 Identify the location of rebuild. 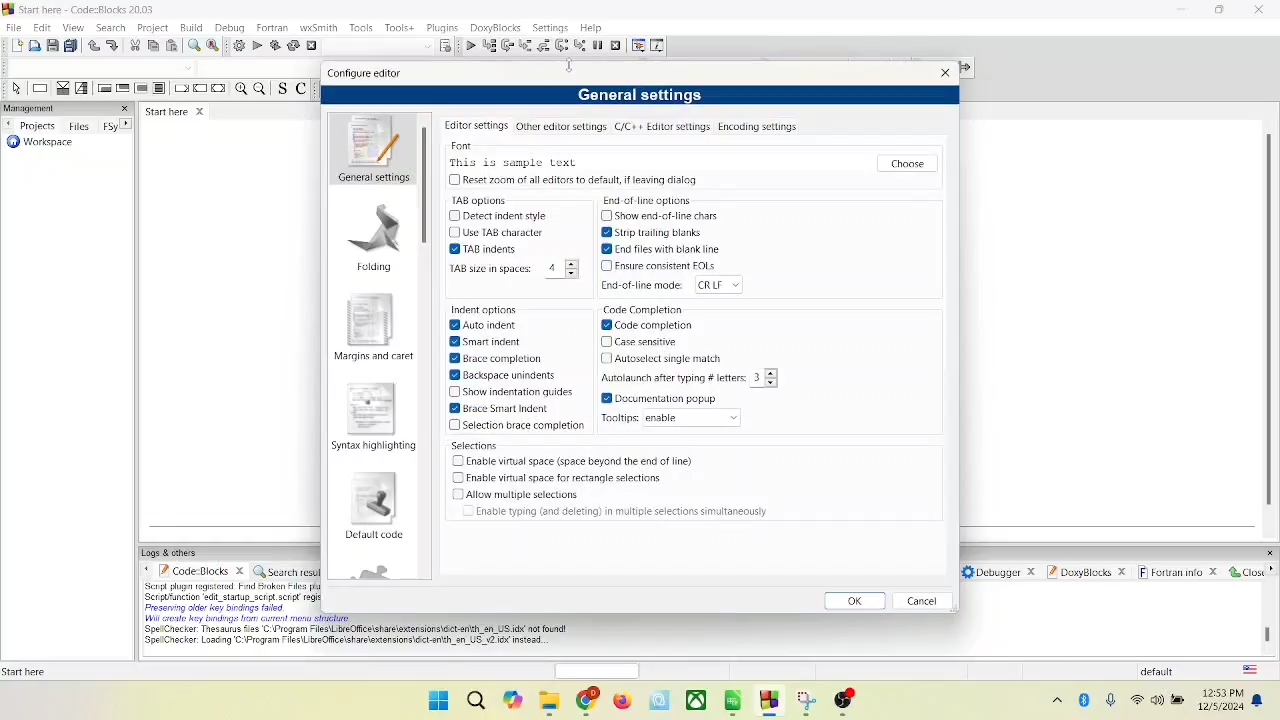
(294, 46).